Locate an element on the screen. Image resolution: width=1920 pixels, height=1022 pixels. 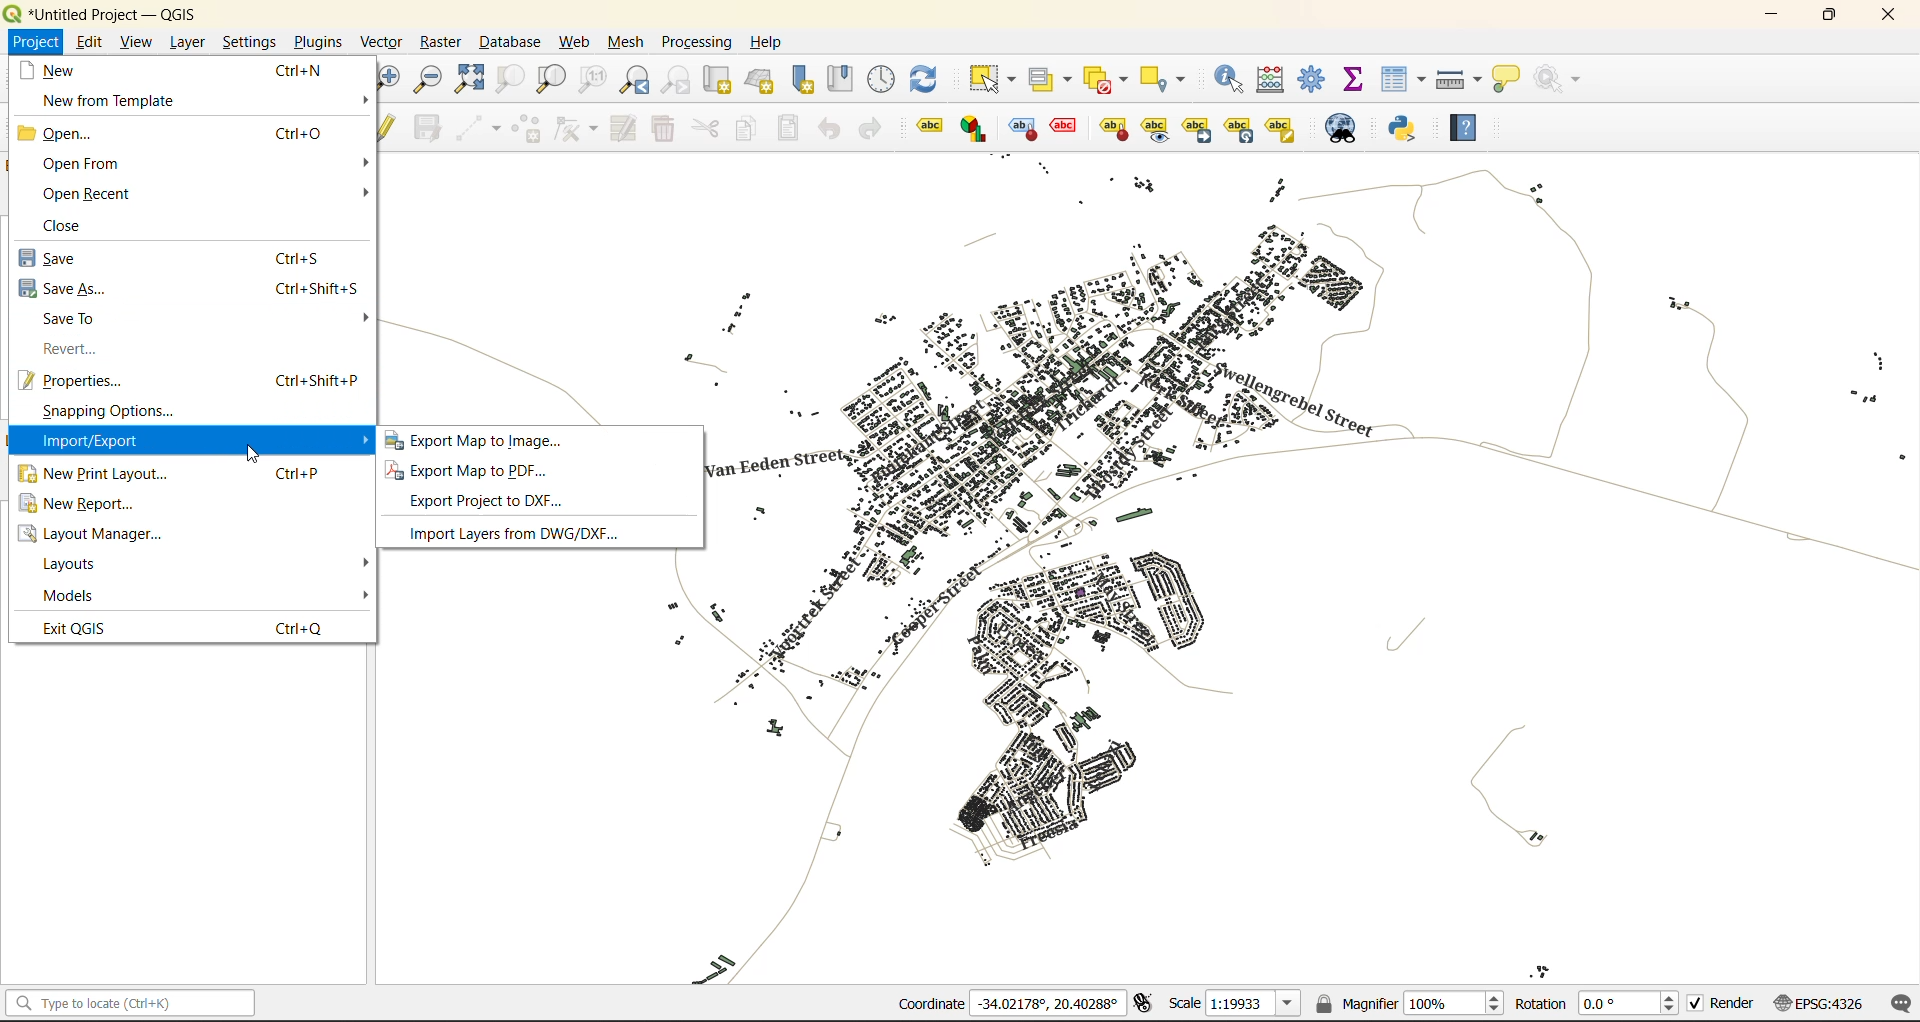
plugins is located at coordinates (318, 42).